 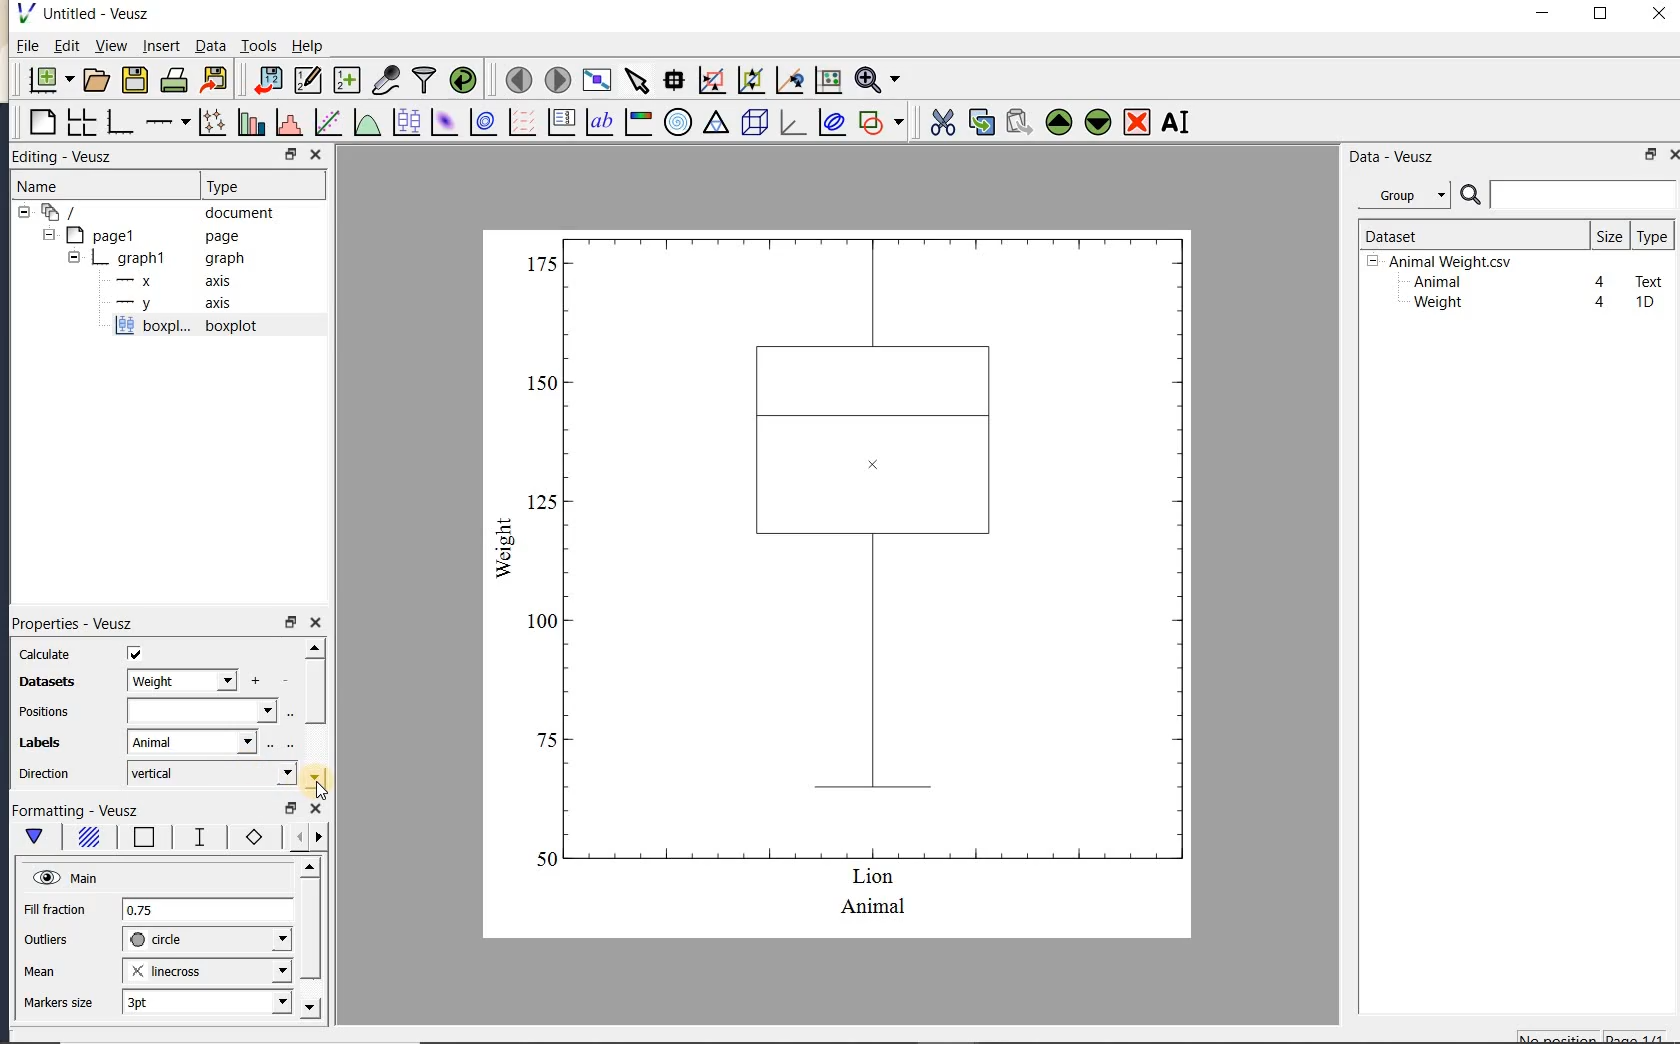 I want to click on axis, so click(x=169, y=304).